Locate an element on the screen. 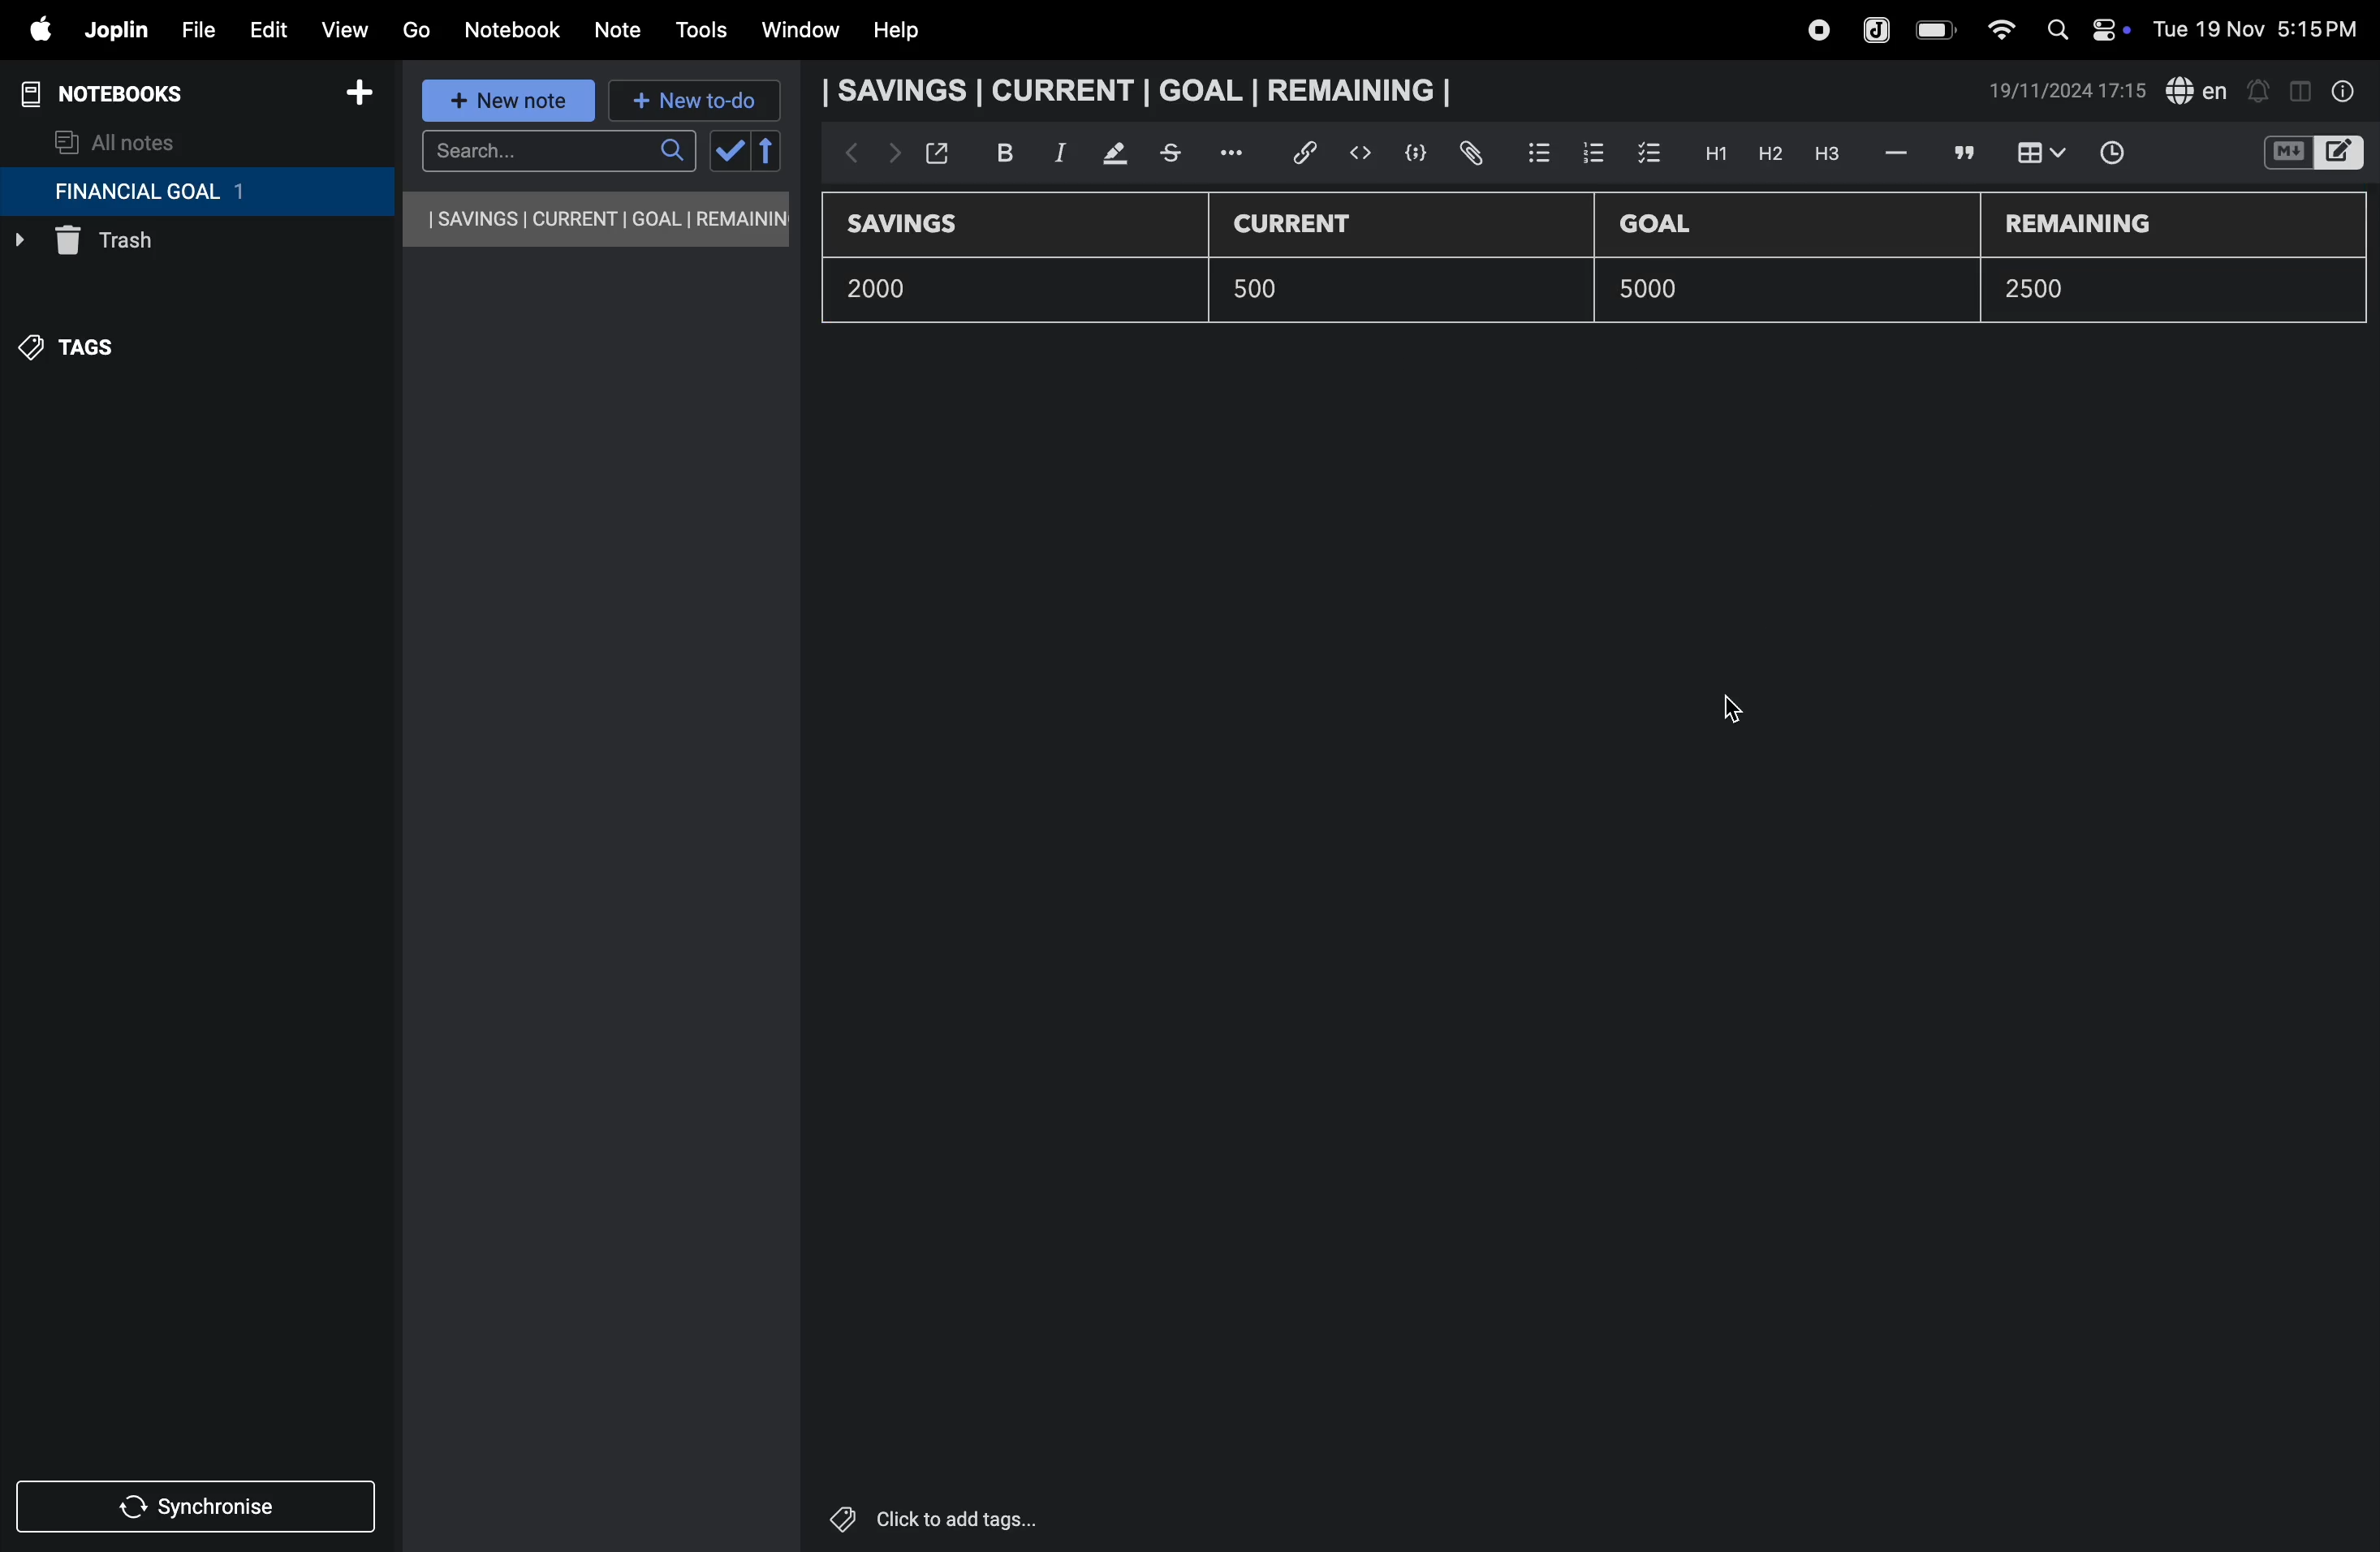 The image size is (2380, 1552). bullet list is located at coordinates (1539, 150).